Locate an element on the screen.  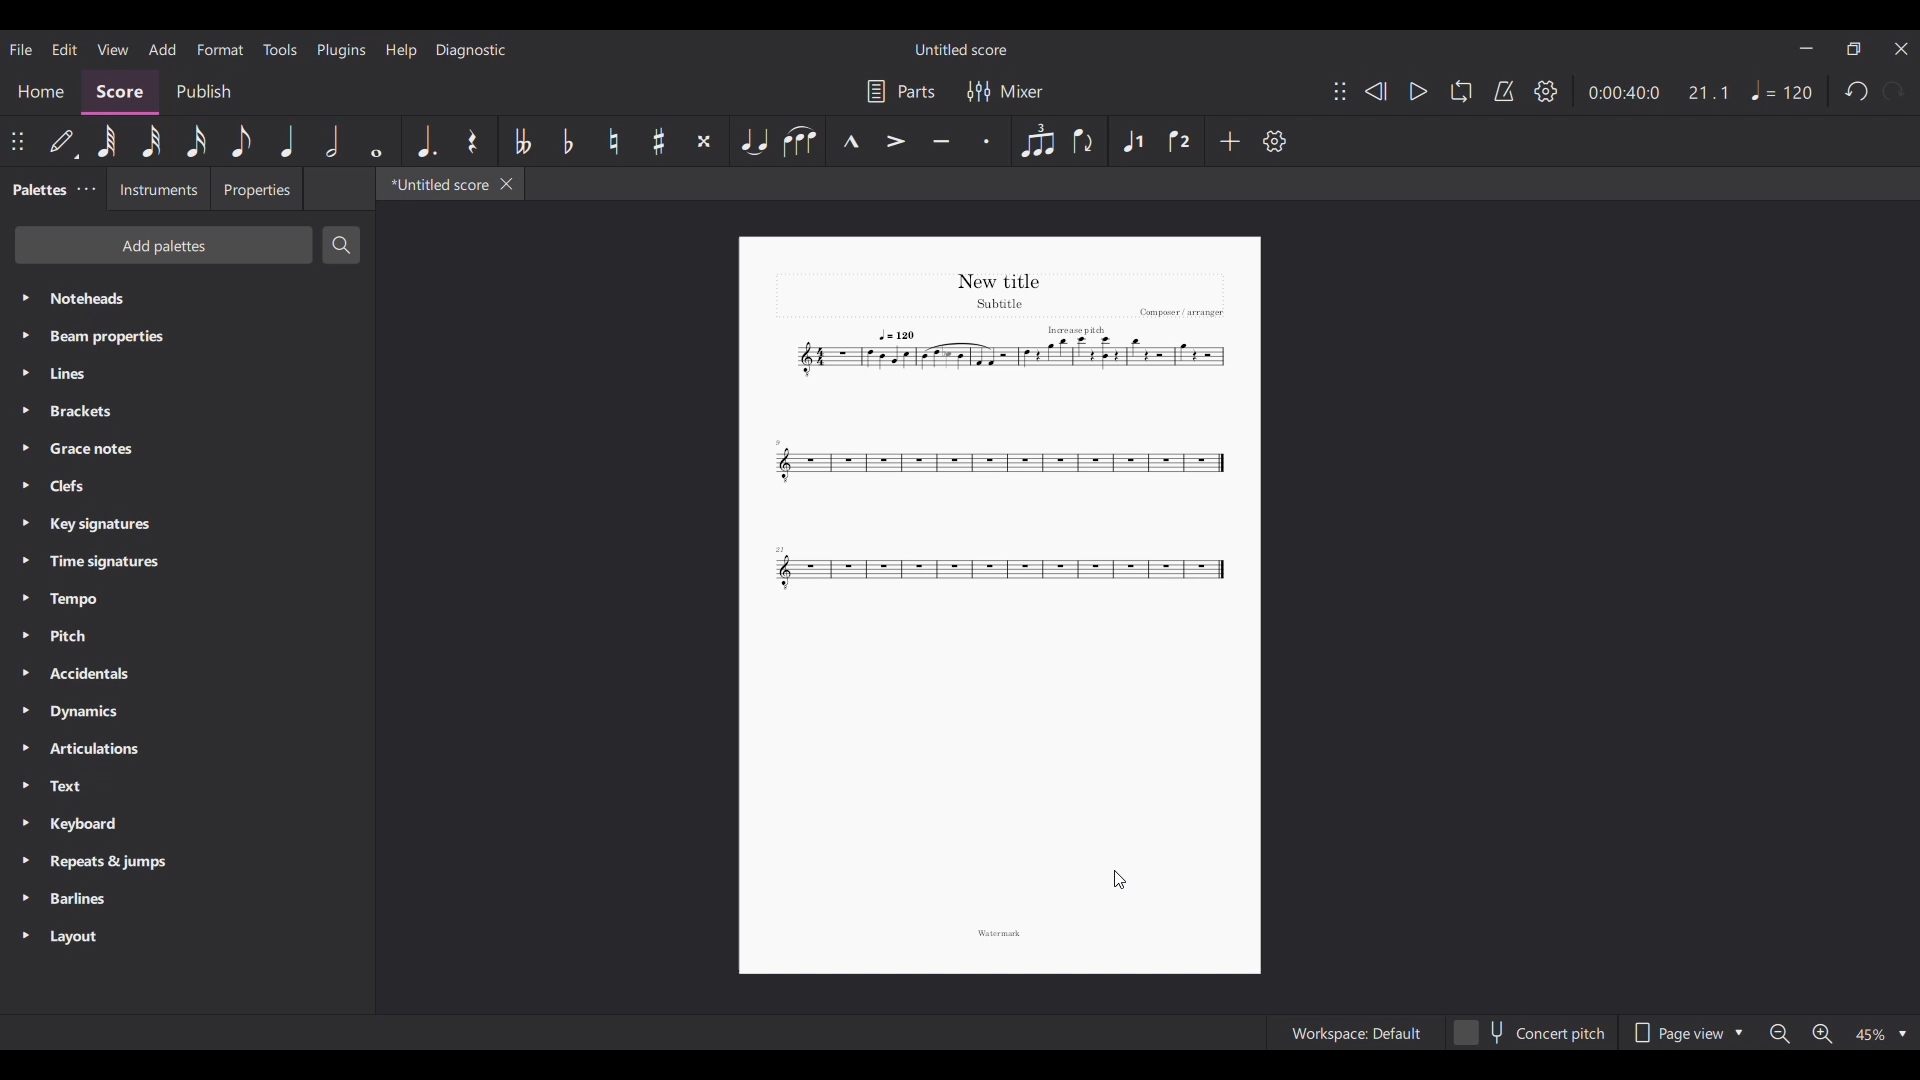
Toggle flat is located at coordinates (568, 141).